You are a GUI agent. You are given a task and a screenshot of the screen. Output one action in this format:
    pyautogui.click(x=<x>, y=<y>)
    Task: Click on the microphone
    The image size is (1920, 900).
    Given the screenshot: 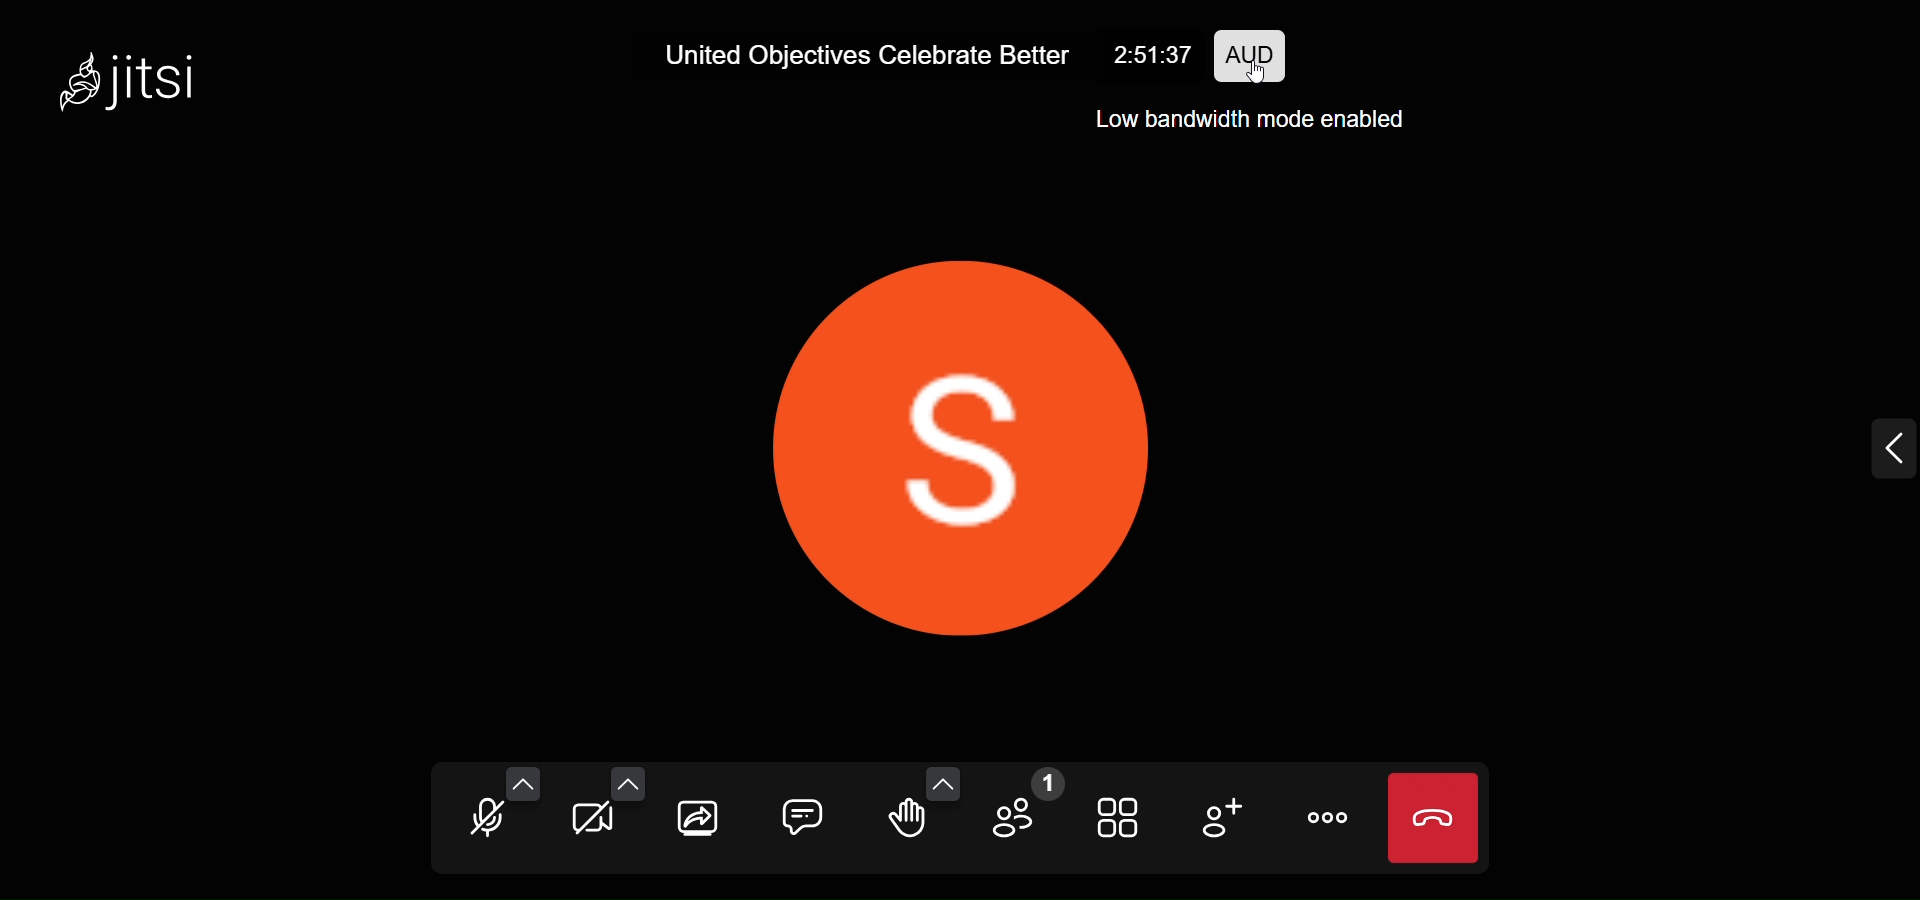 What is the action you would take?
    pyautogui.click(x=484, y=823)
    